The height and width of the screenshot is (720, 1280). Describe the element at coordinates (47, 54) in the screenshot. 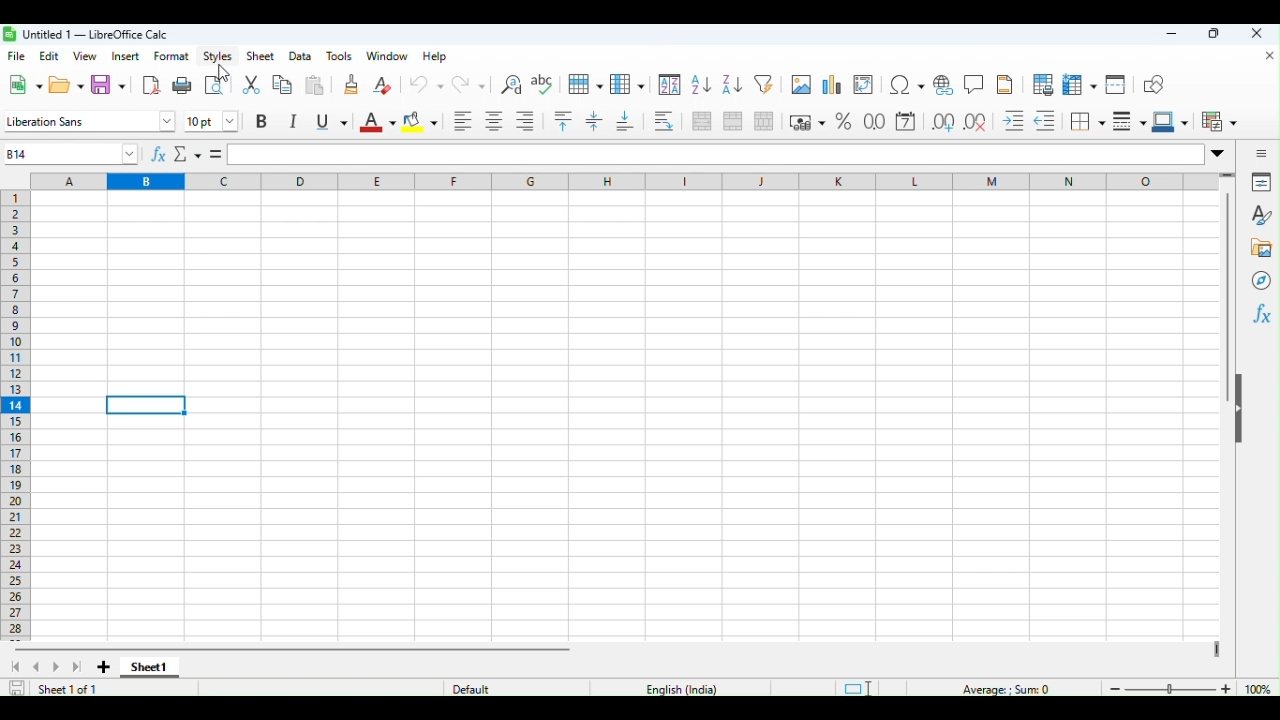

I see `Edit` at that location.